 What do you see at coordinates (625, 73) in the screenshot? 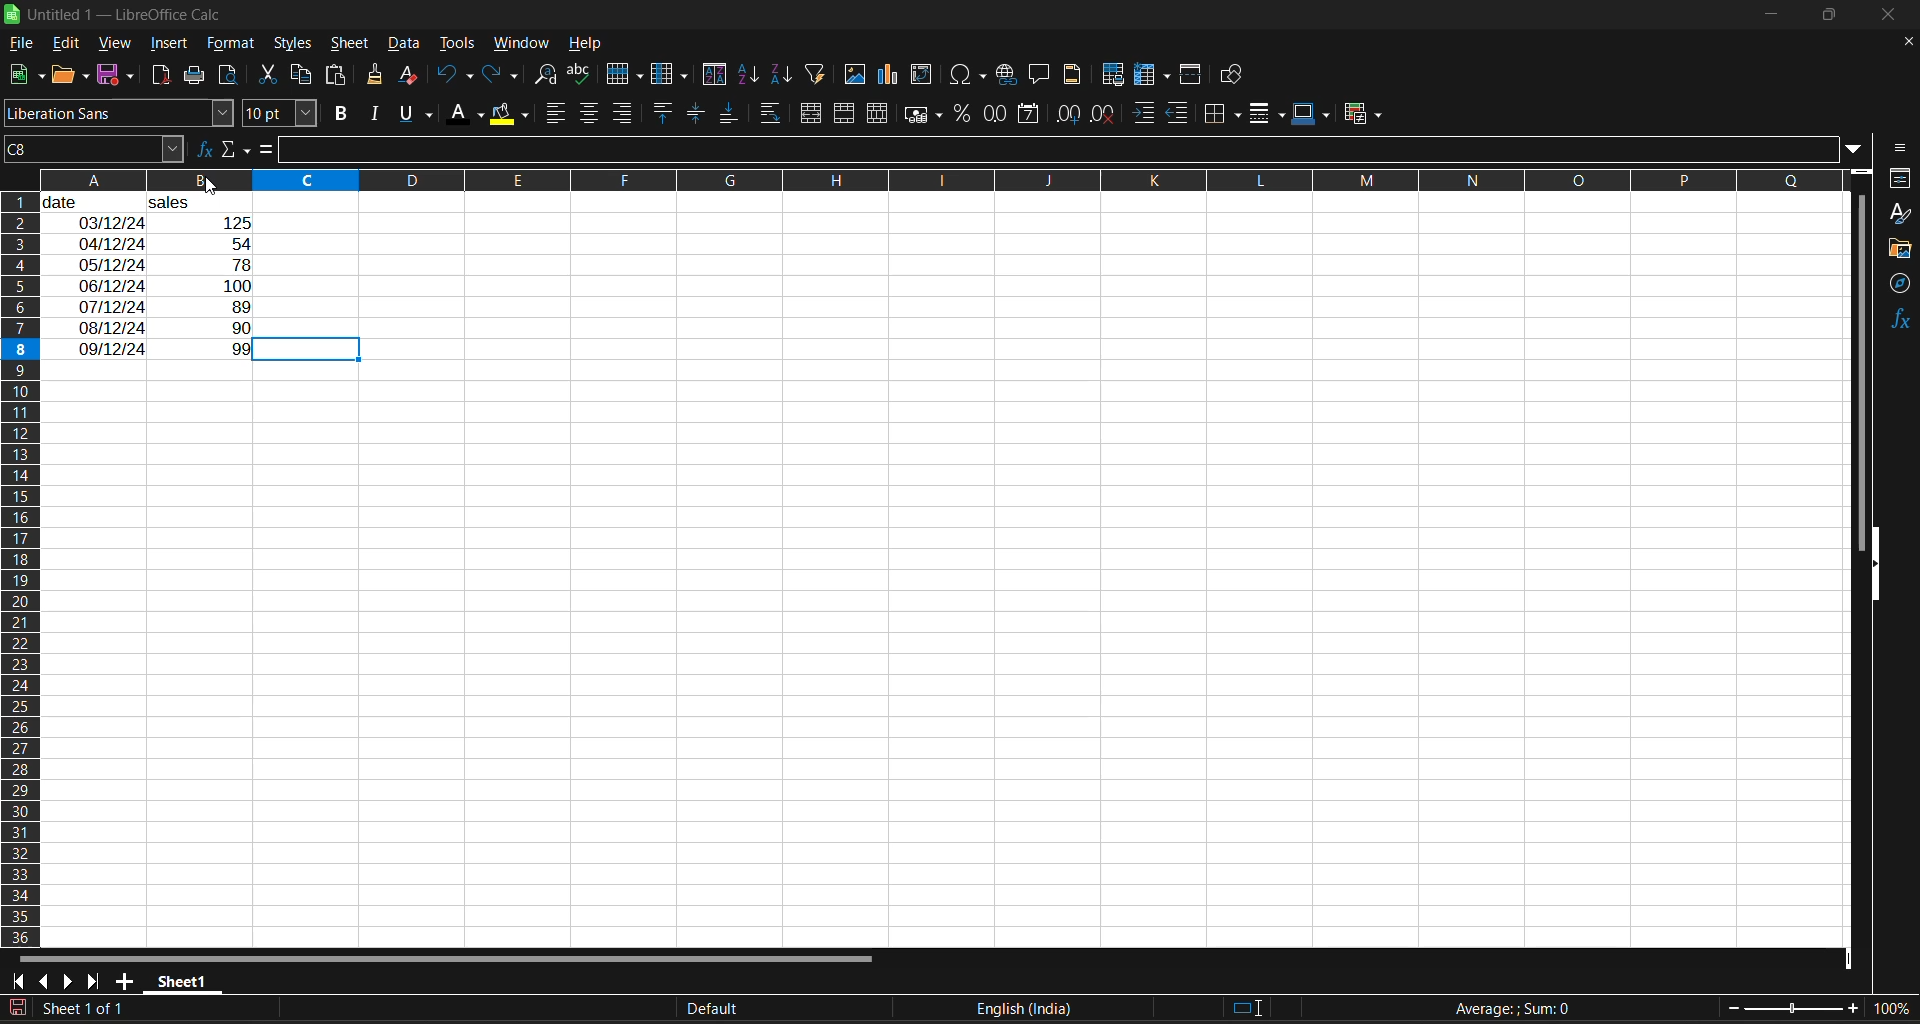
I see `row` at bounding box center [625, 73].